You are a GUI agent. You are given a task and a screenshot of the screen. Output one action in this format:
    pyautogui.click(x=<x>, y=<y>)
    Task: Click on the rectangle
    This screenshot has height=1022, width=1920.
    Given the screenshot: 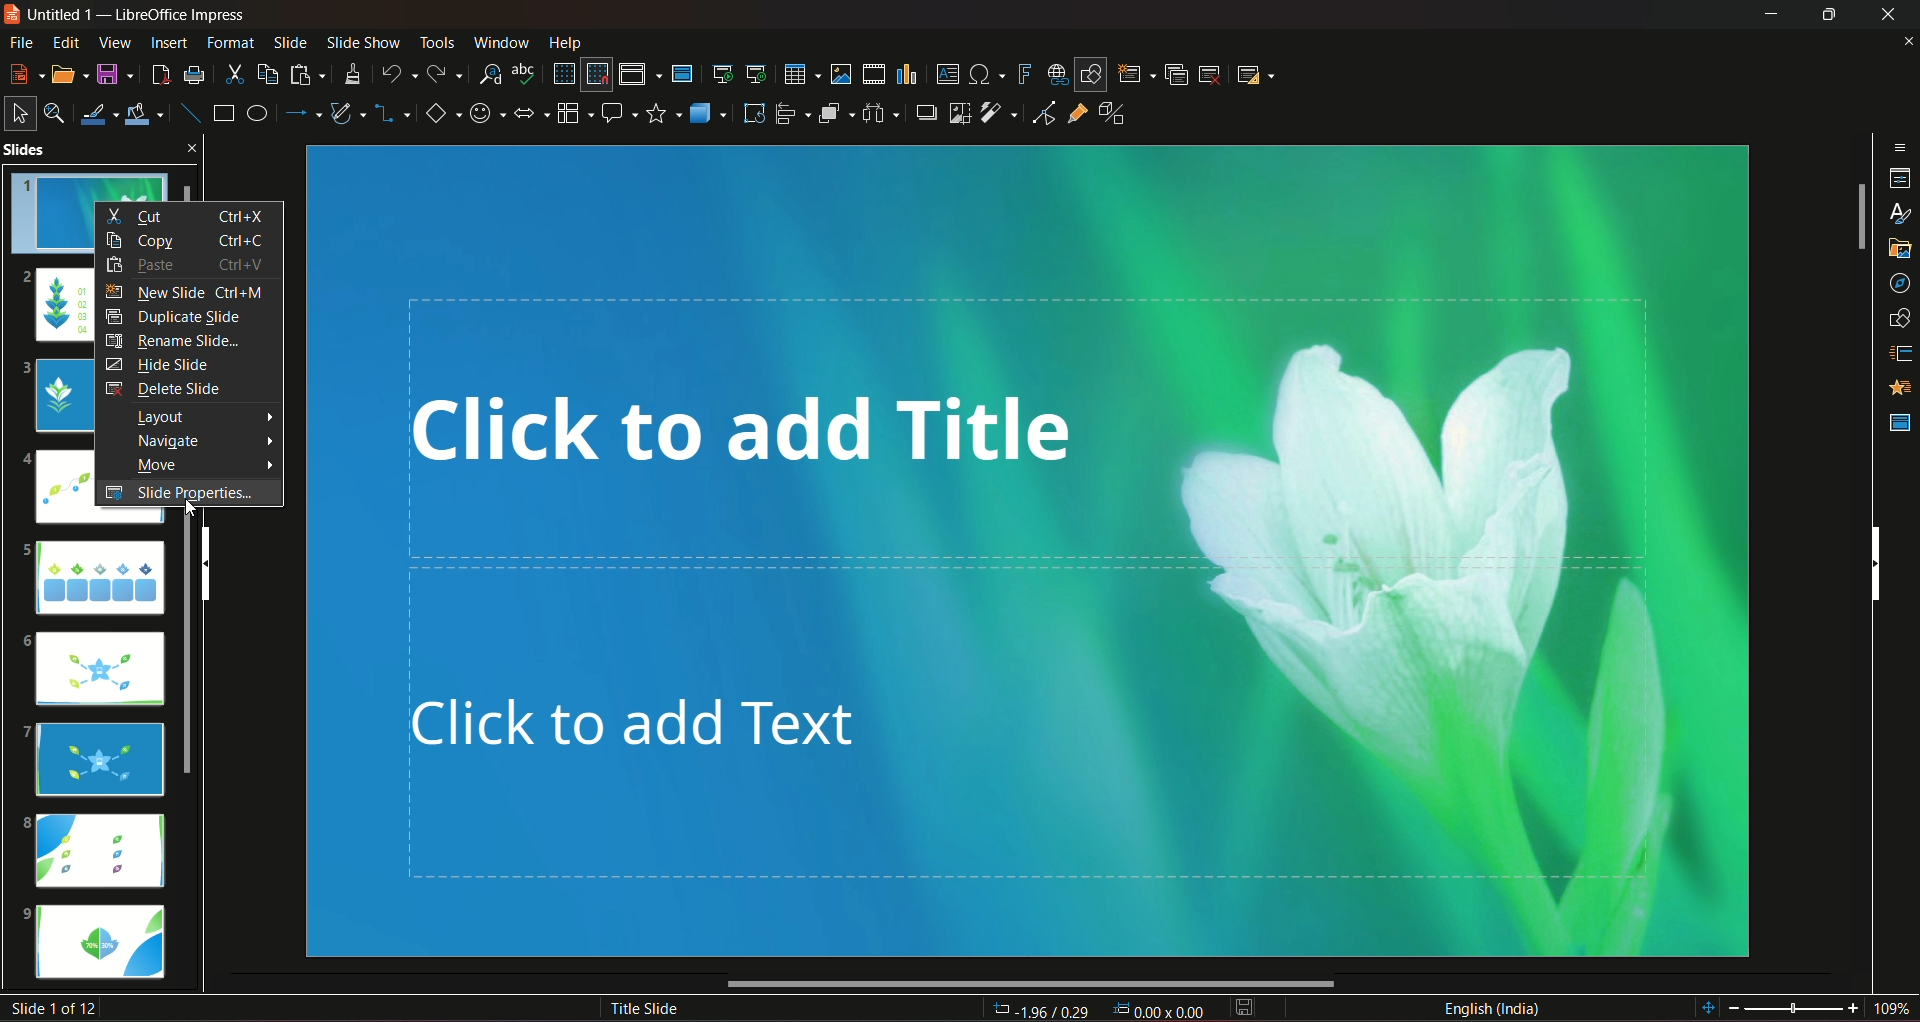 What is the action you would take?
    pyautogui.click(x=221, y=114)
    